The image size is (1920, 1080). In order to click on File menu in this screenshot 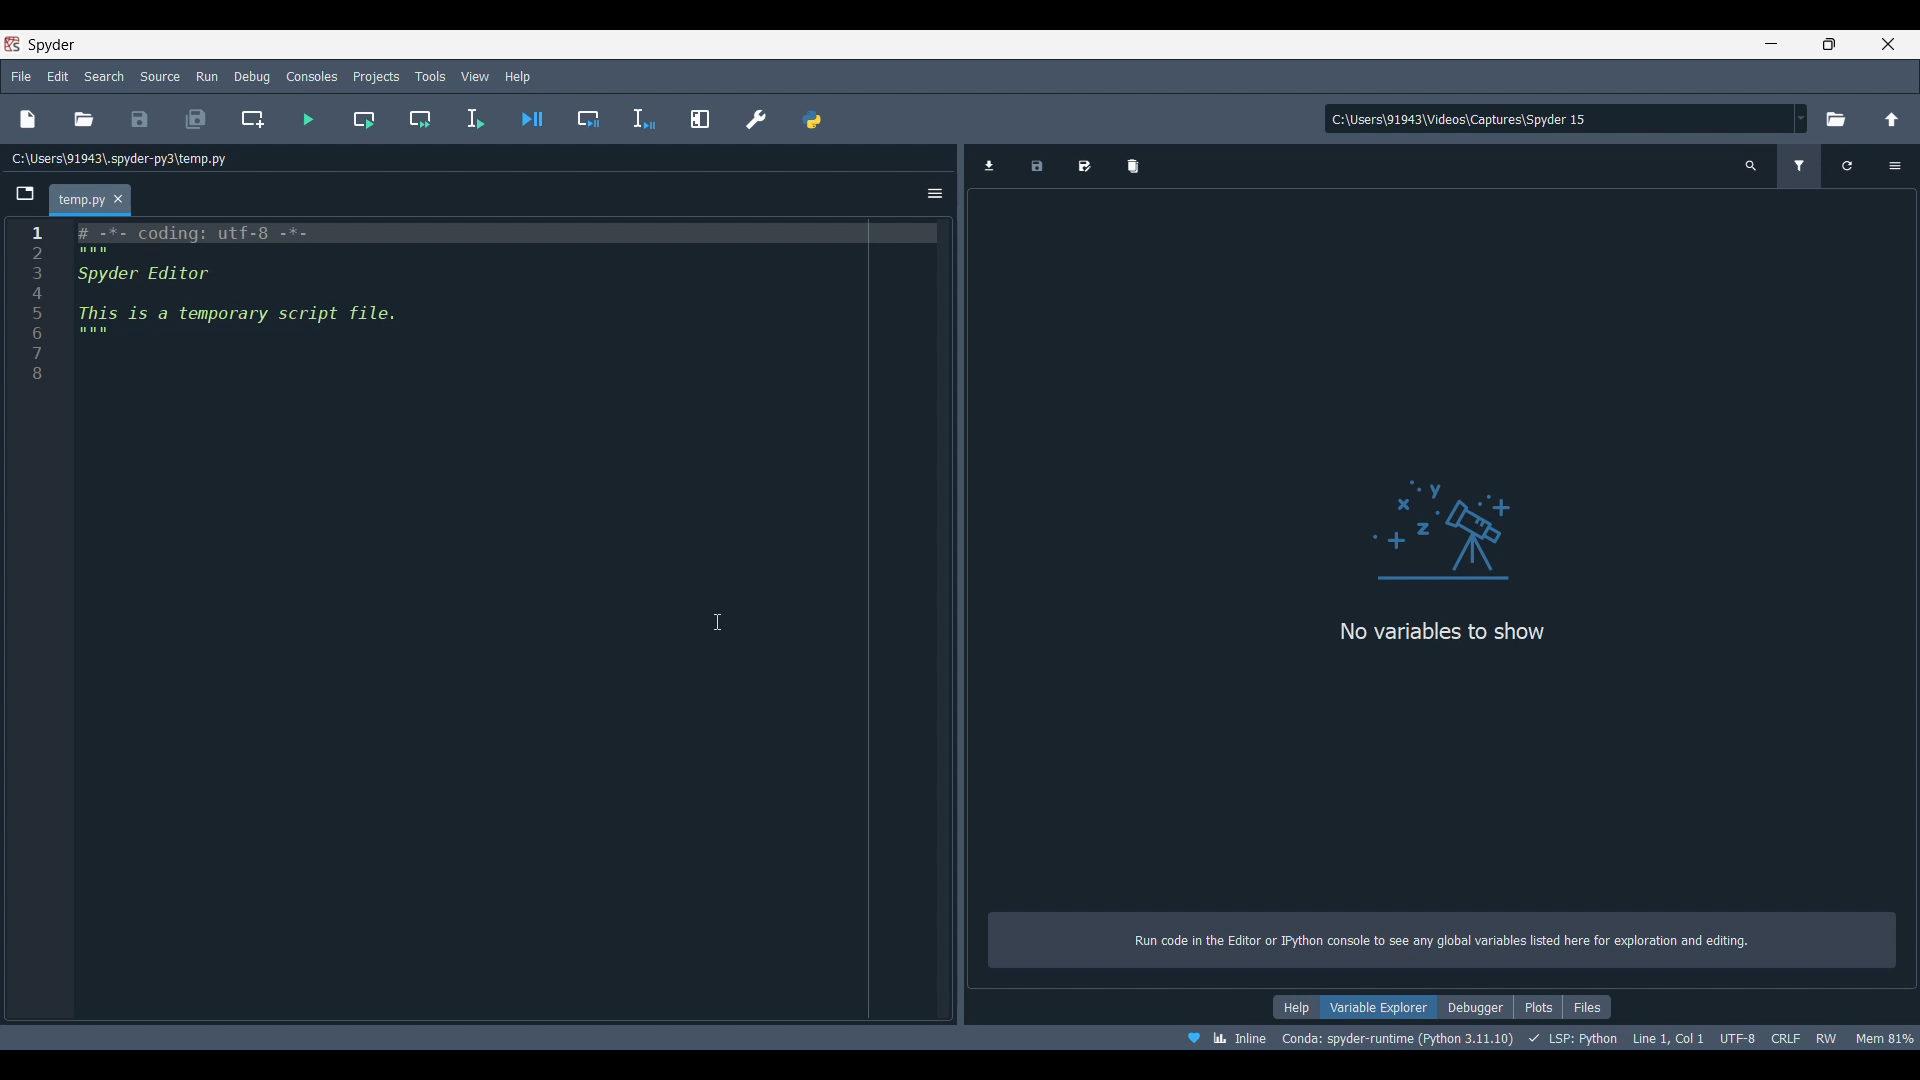, I will do `click(22, 76)`.